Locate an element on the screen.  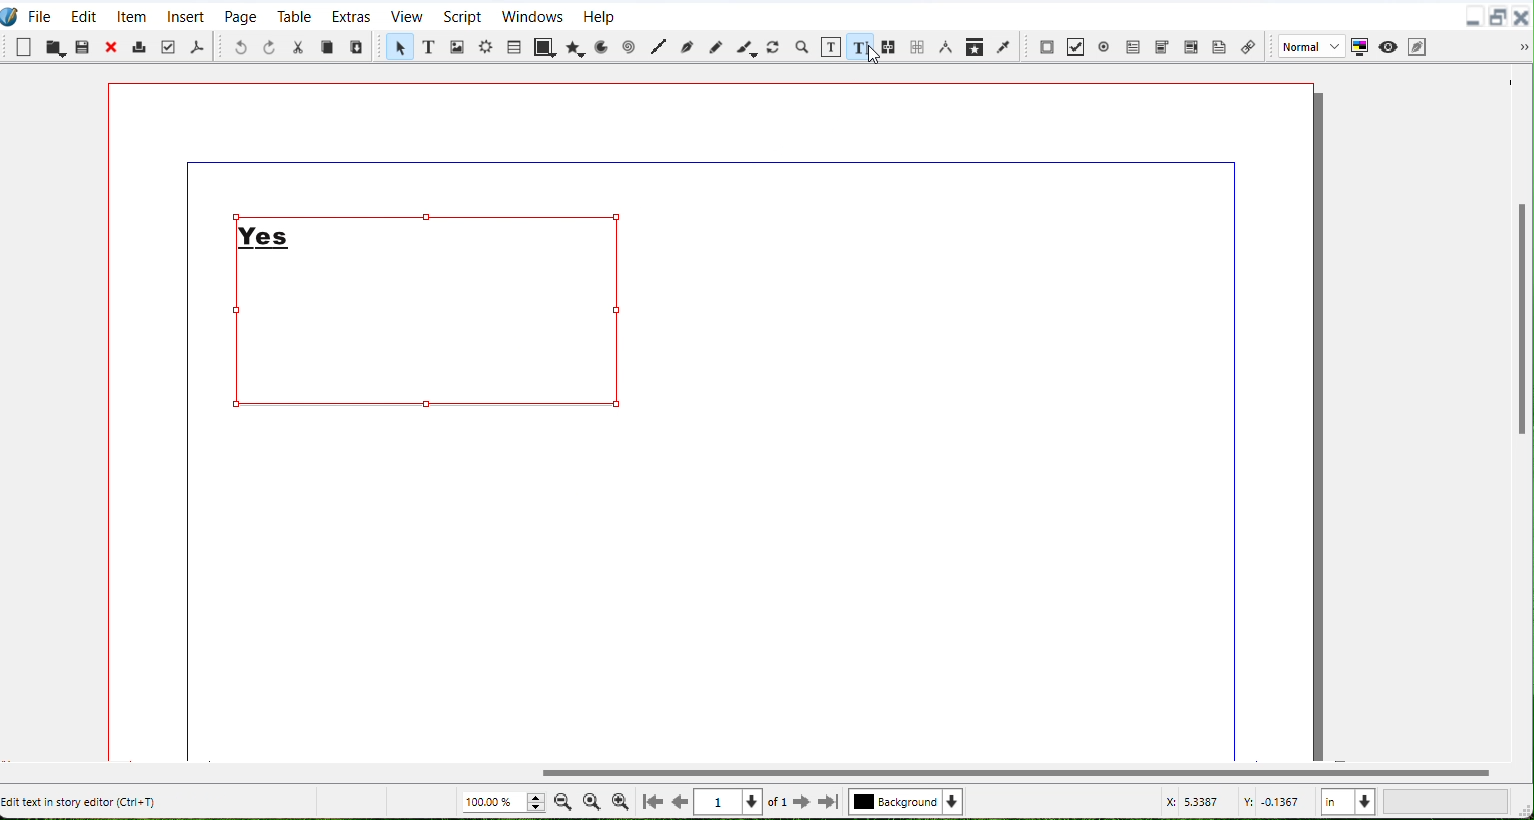
Copy item Properties is located at coordinates (976, 46).